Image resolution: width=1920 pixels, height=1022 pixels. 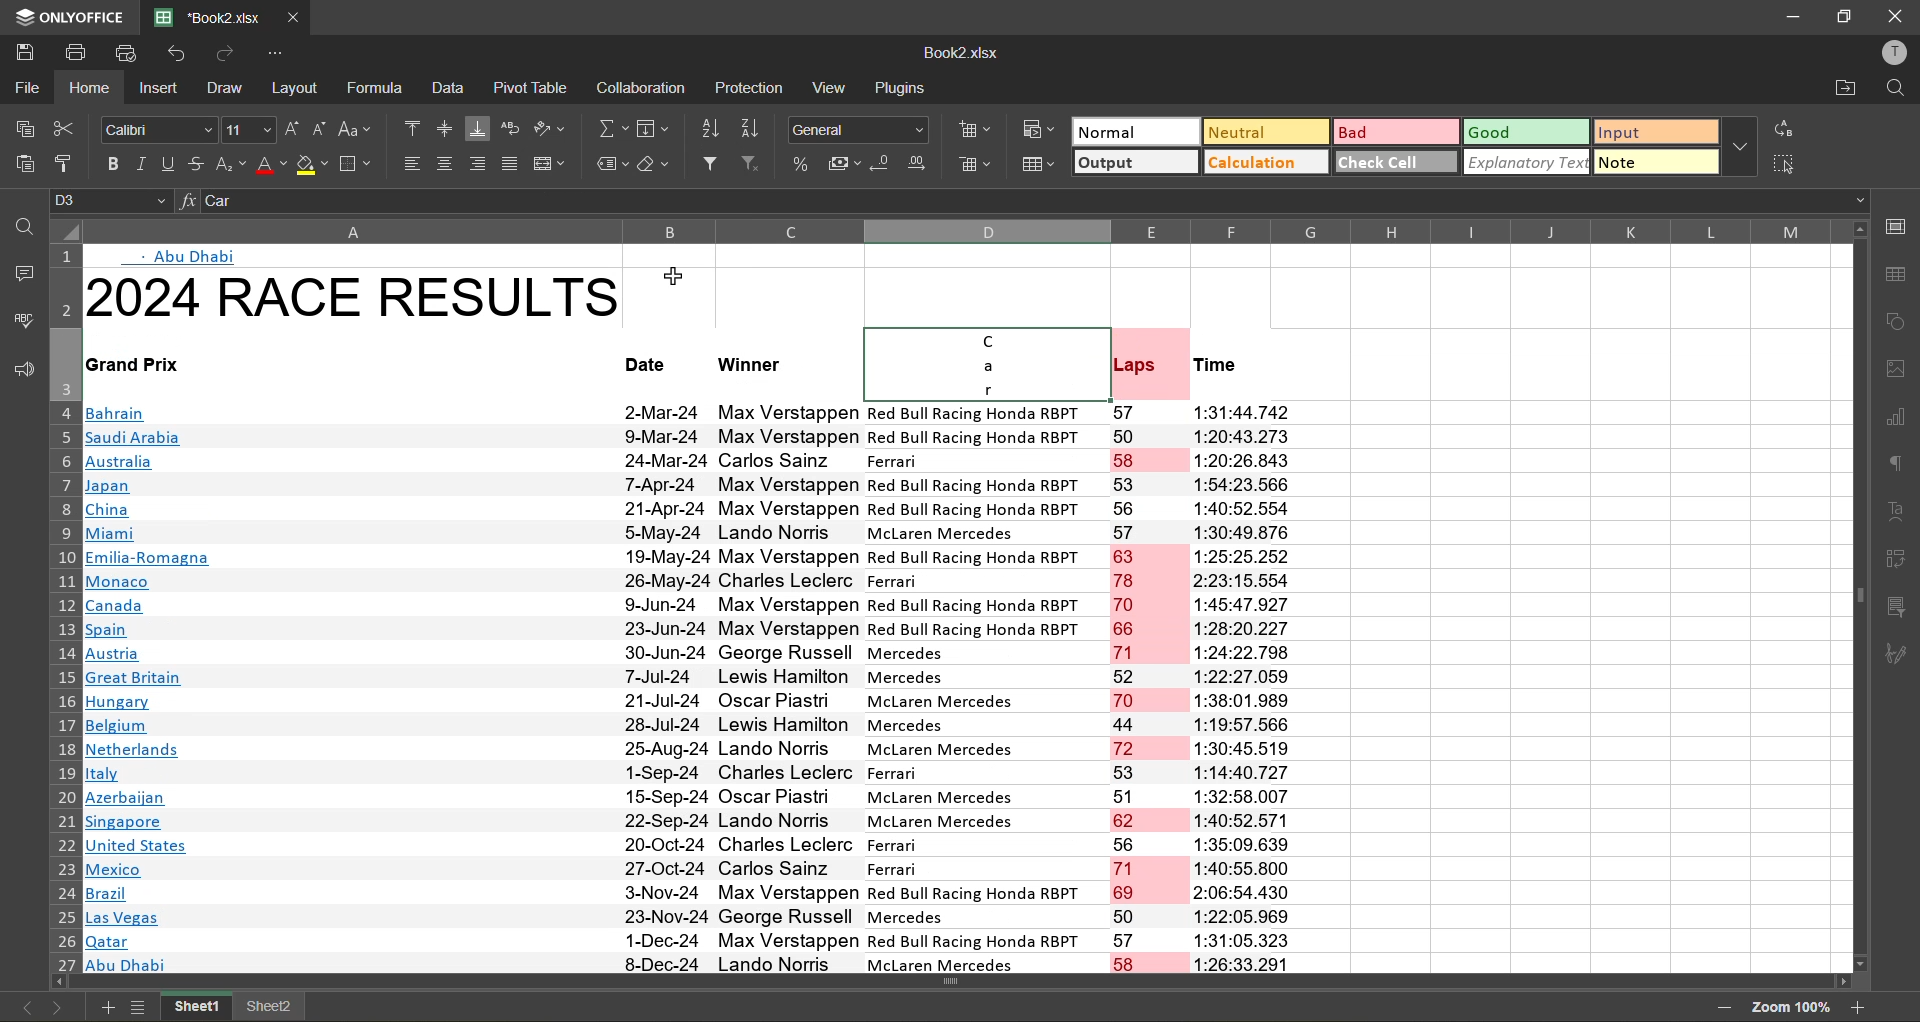 What do you see at coordinates (1894, 556) in the screenshot?
I see `pivot table` at bounding box center [1894, 556].